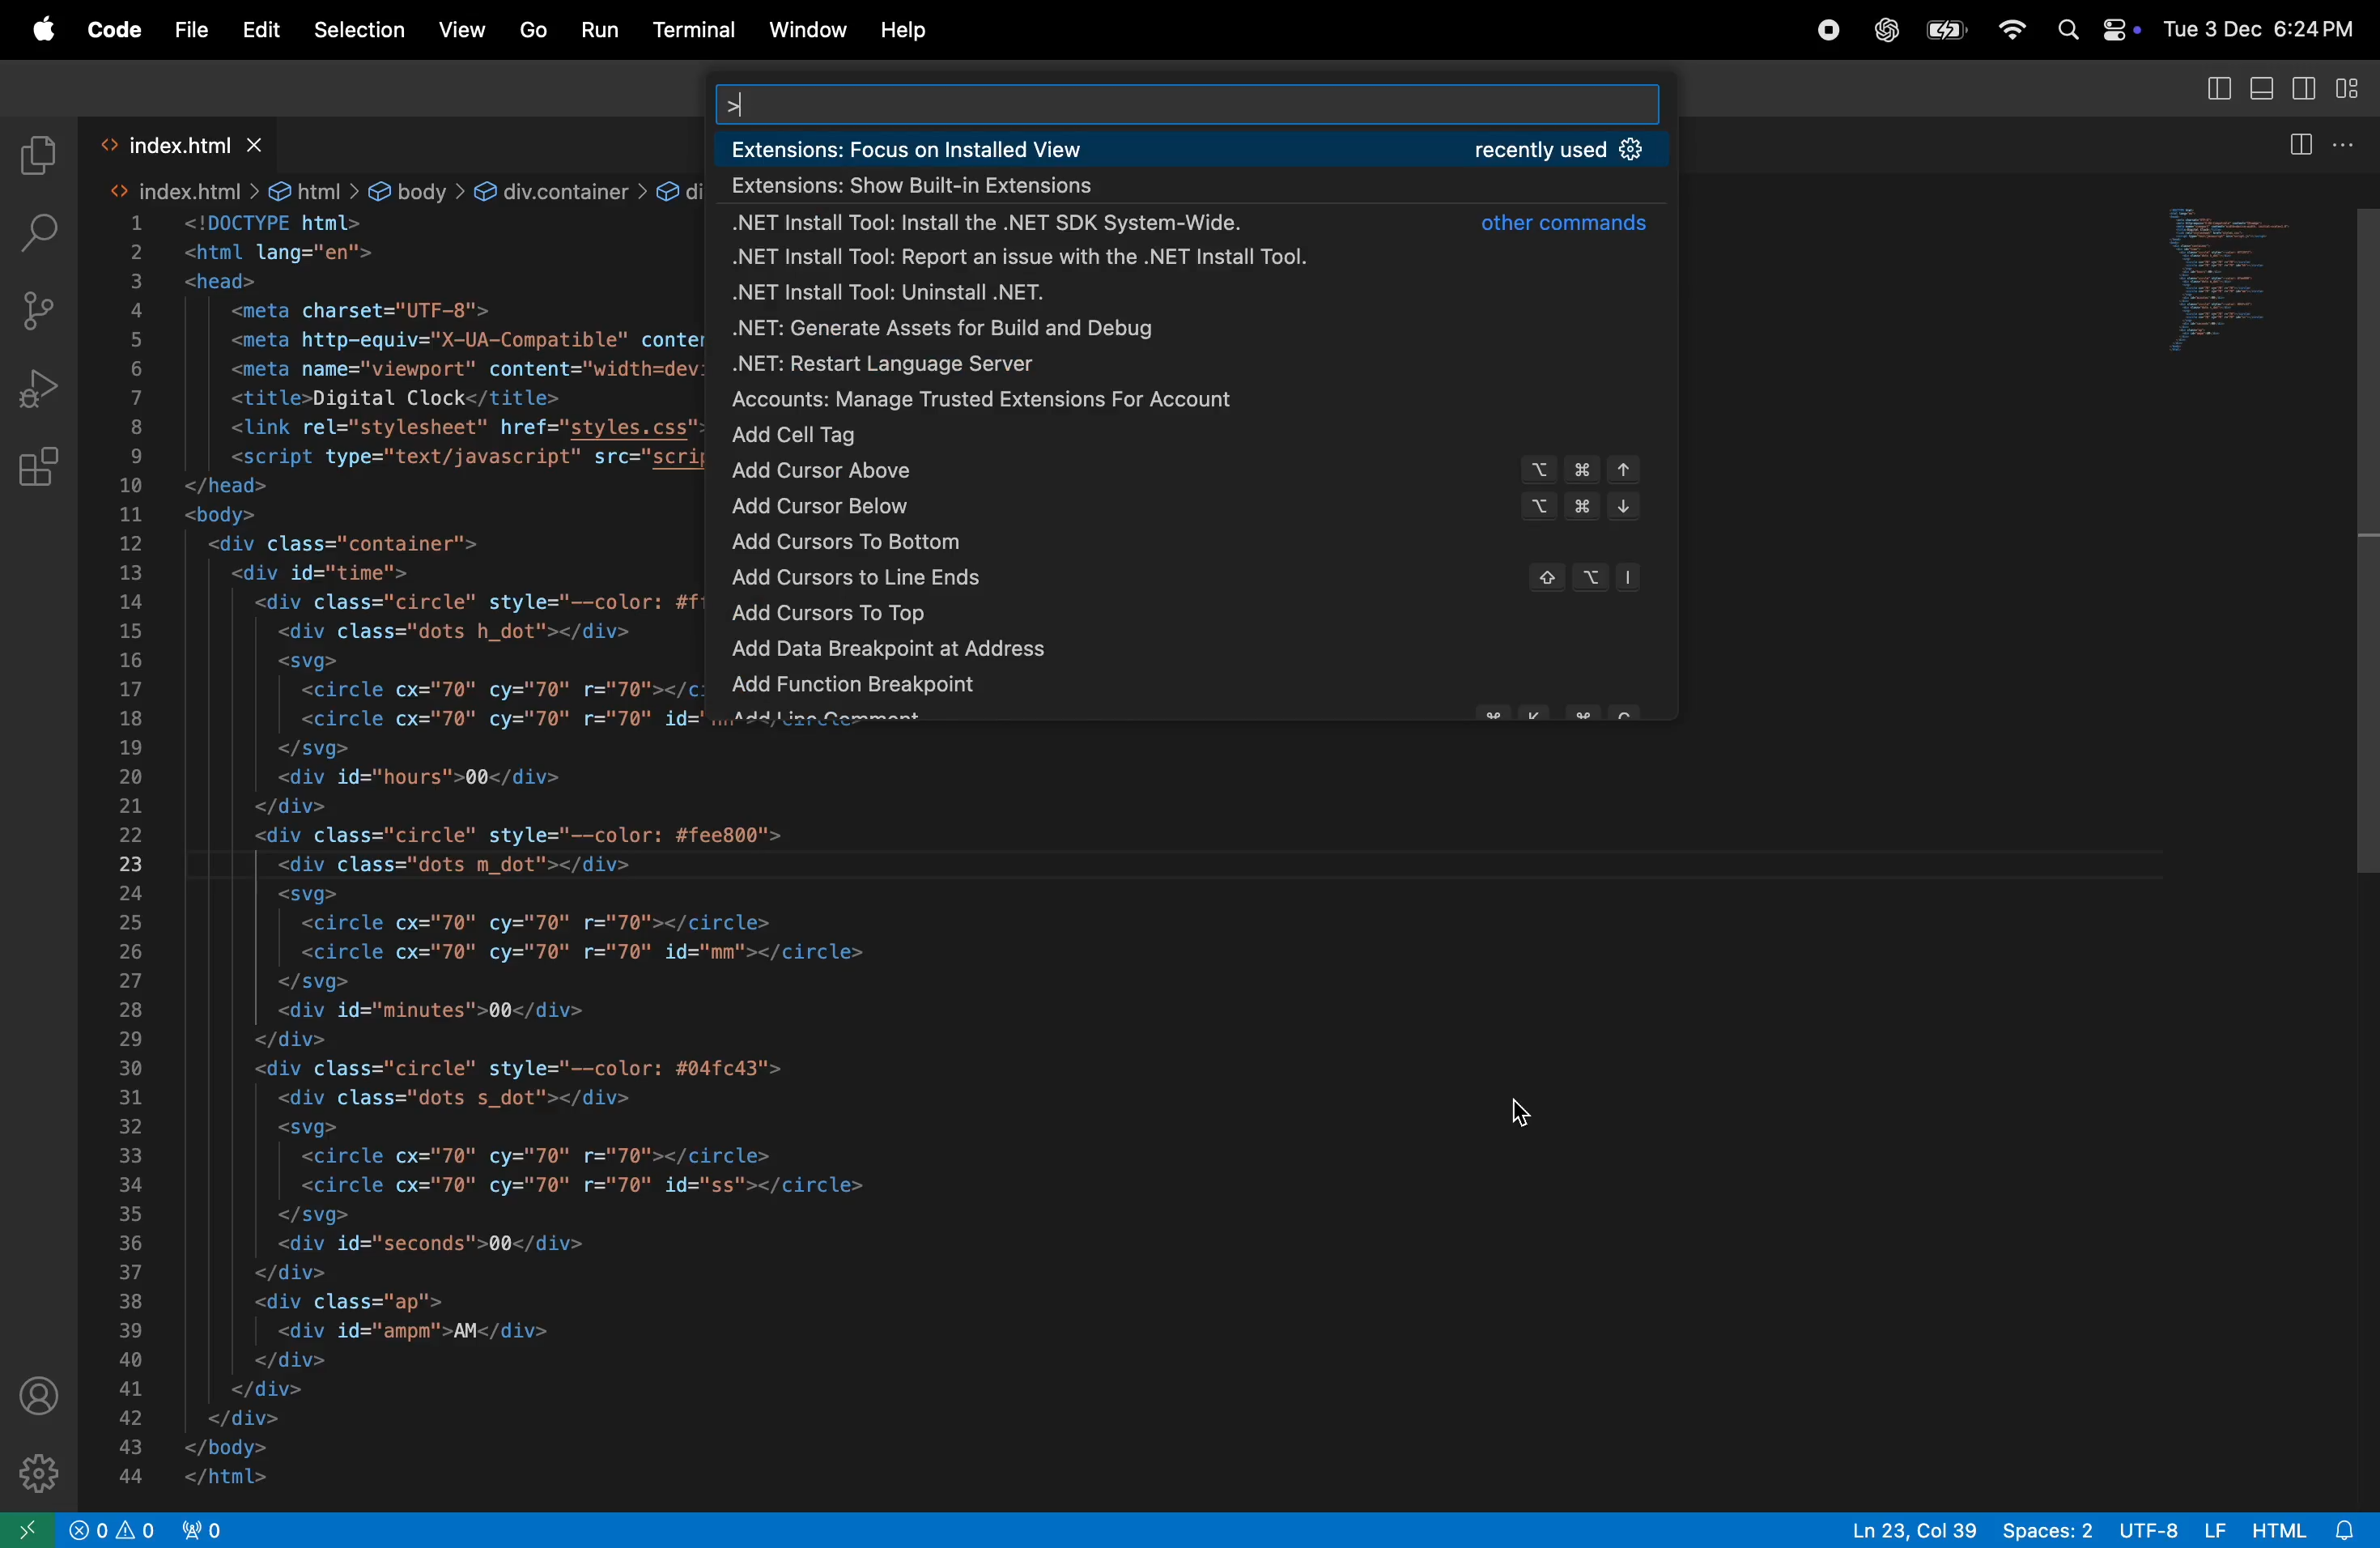 This screenshot has height=1548, width=2380. Describe the element at coordinates (186, 25) in the screenshot. I see `File` at that location.